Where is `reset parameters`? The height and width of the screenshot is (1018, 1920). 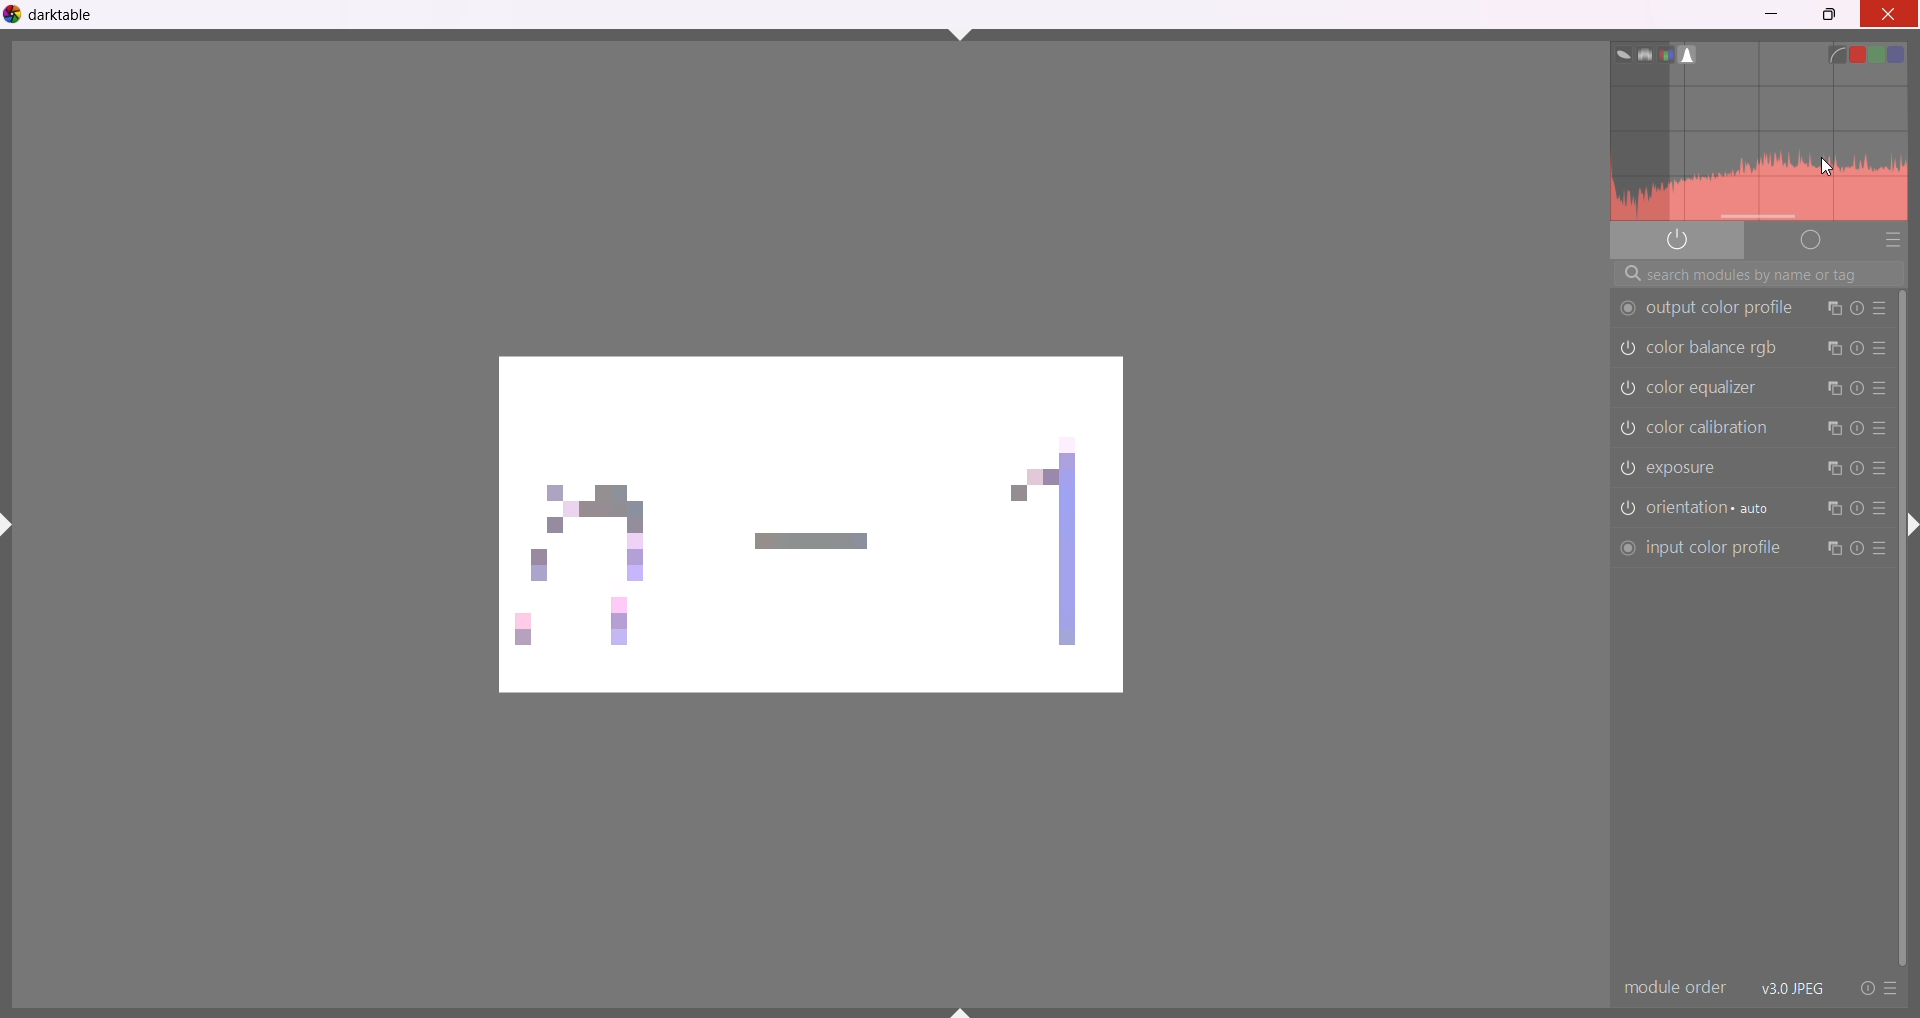 reset parameters is located at coordinates (1856, 386).